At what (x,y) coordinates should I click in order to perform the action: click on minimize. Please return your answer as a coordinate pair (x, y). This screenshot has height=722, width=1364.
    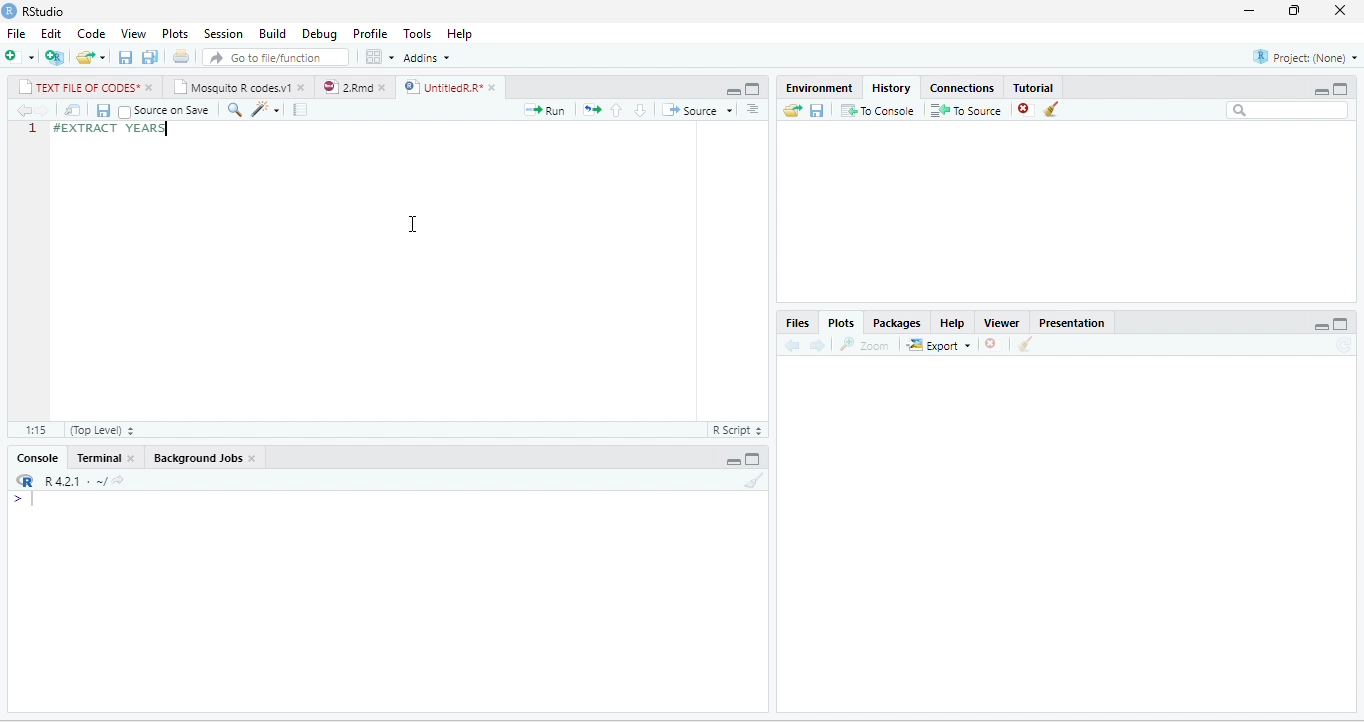
    Looking at the image, I should click on (733, 91).